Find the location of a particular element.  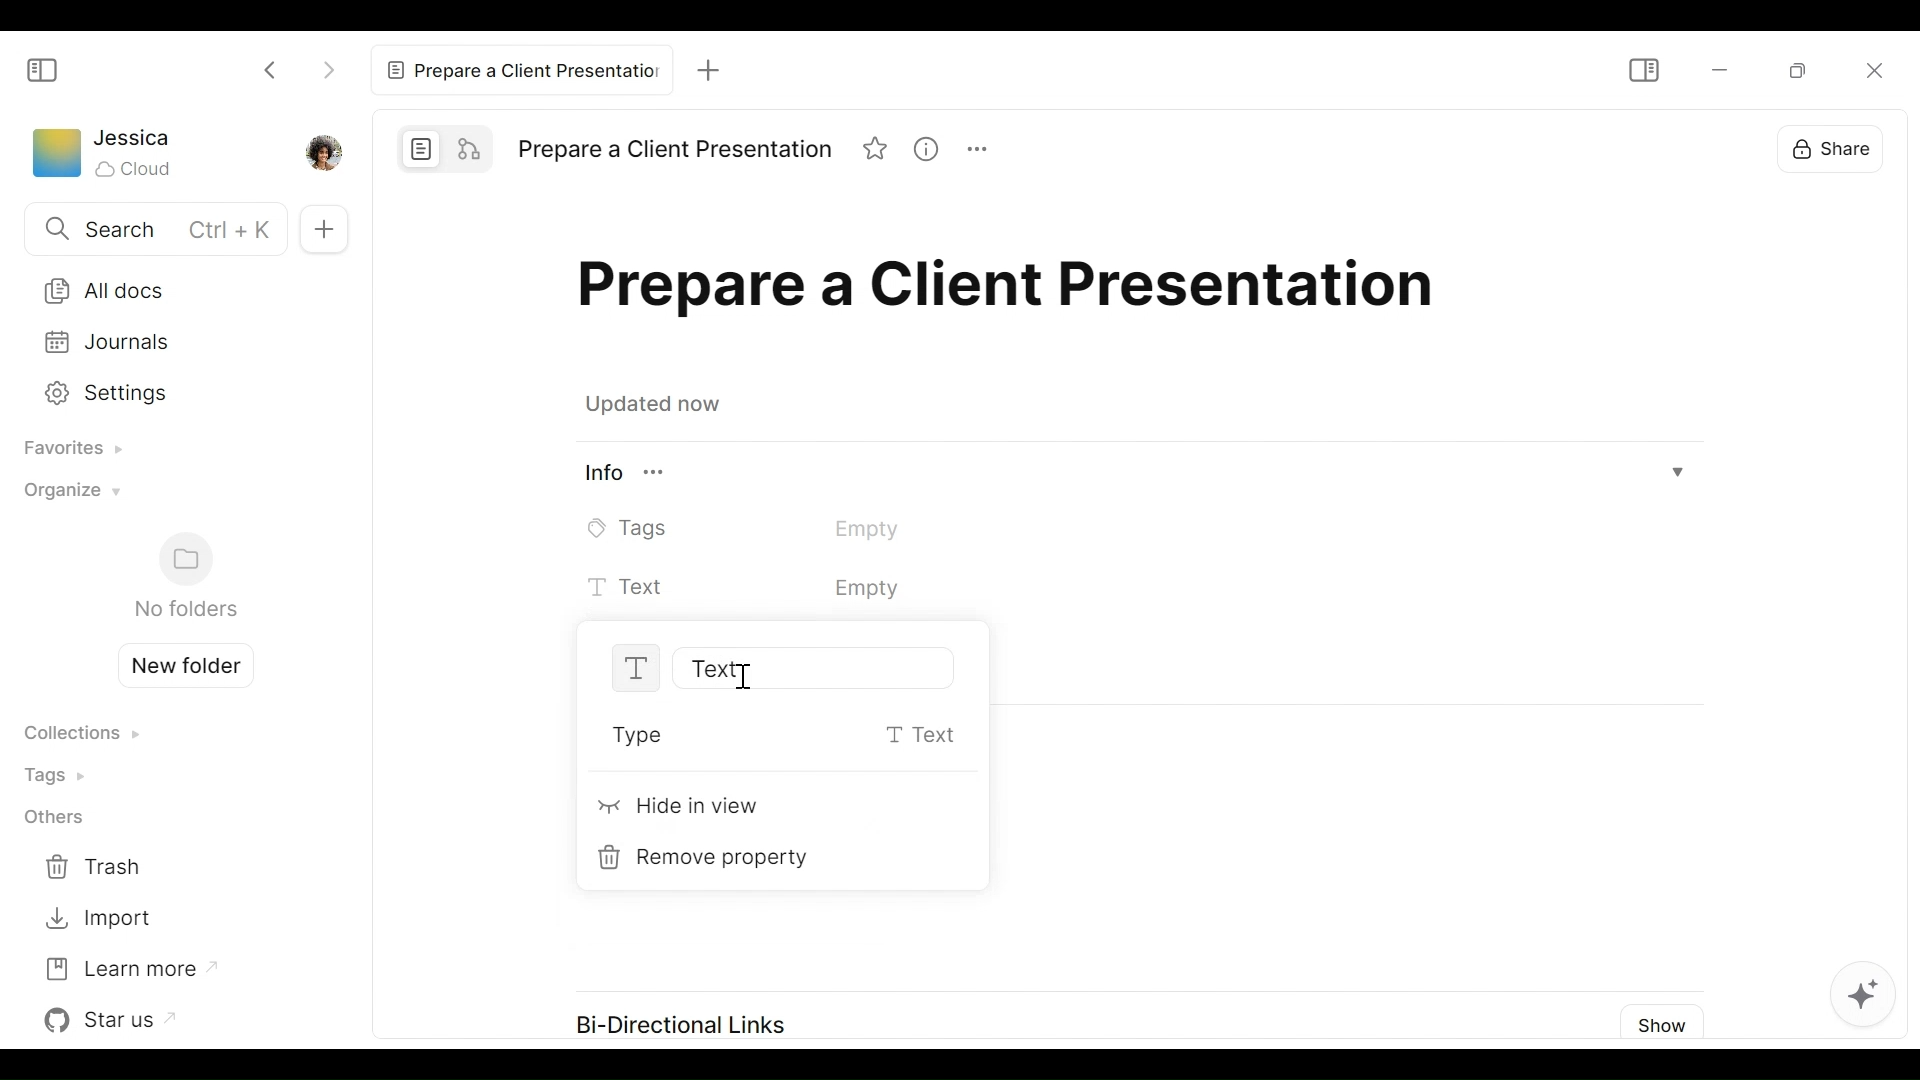

Trash is located at coordinates (98, 868).